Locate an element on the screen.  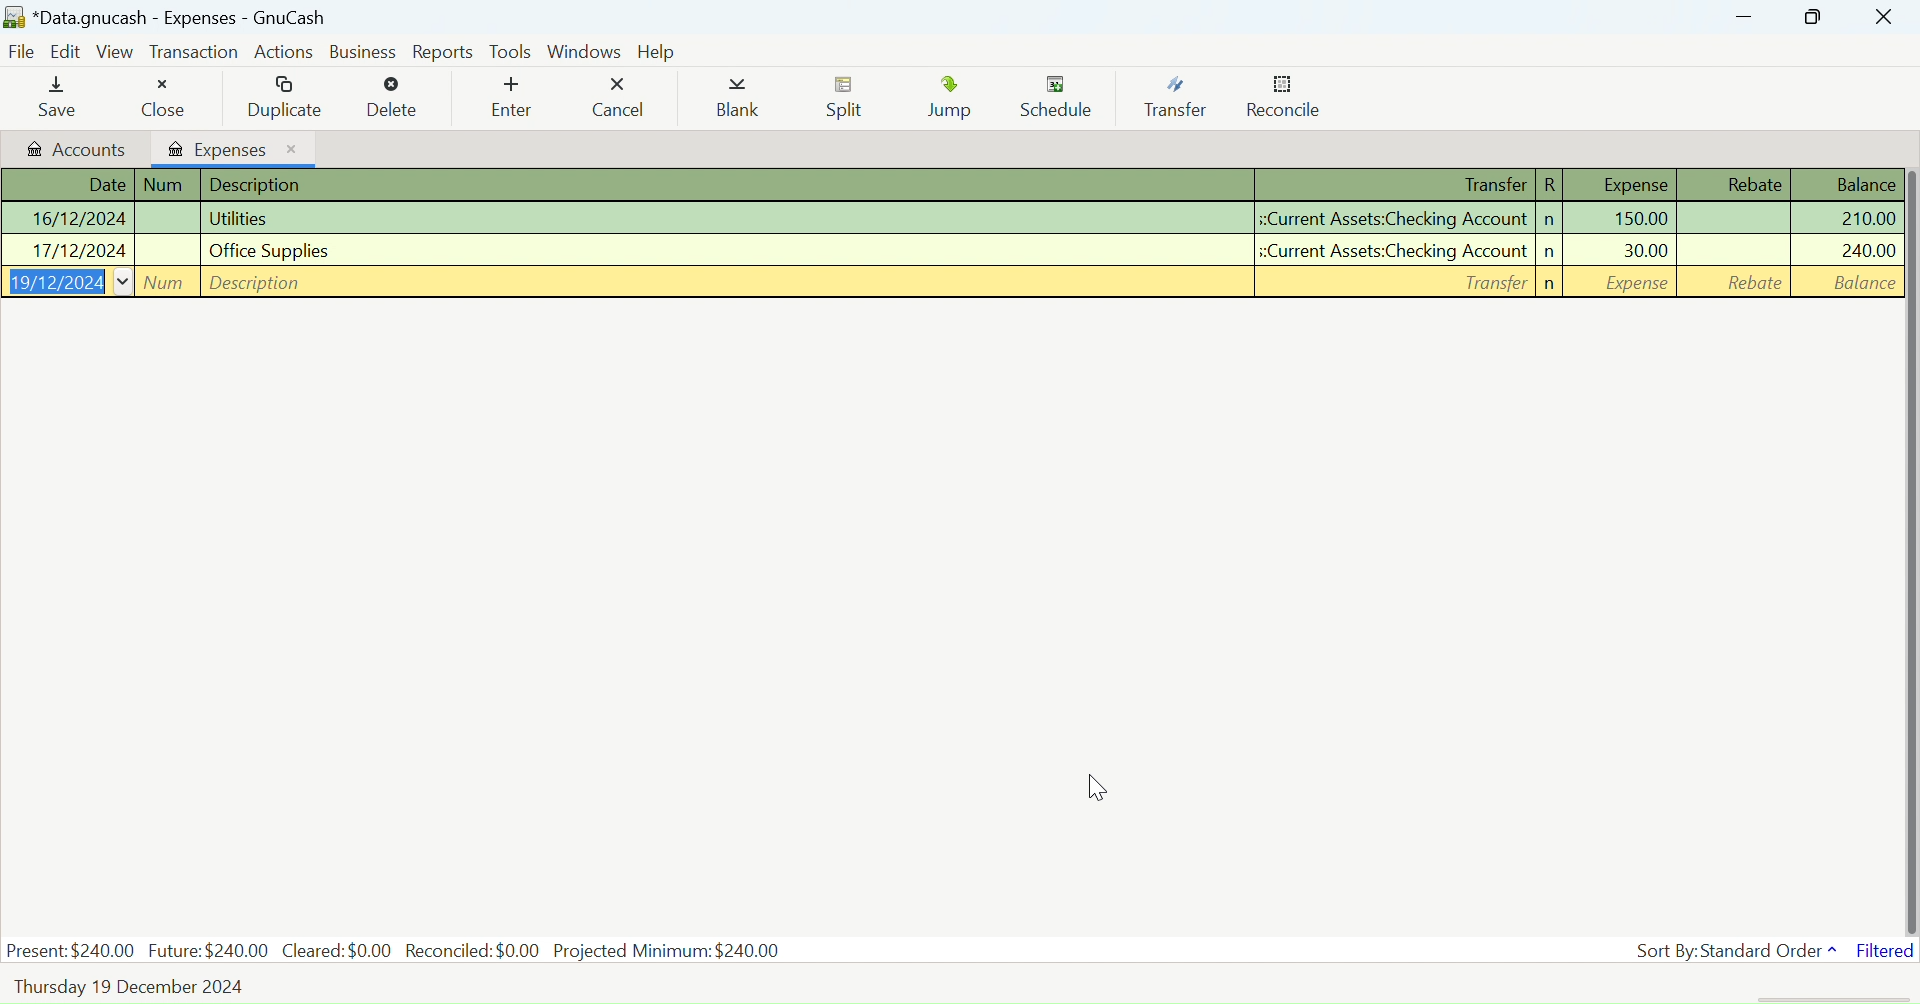
Cancel is located at coordinates (617, 98).